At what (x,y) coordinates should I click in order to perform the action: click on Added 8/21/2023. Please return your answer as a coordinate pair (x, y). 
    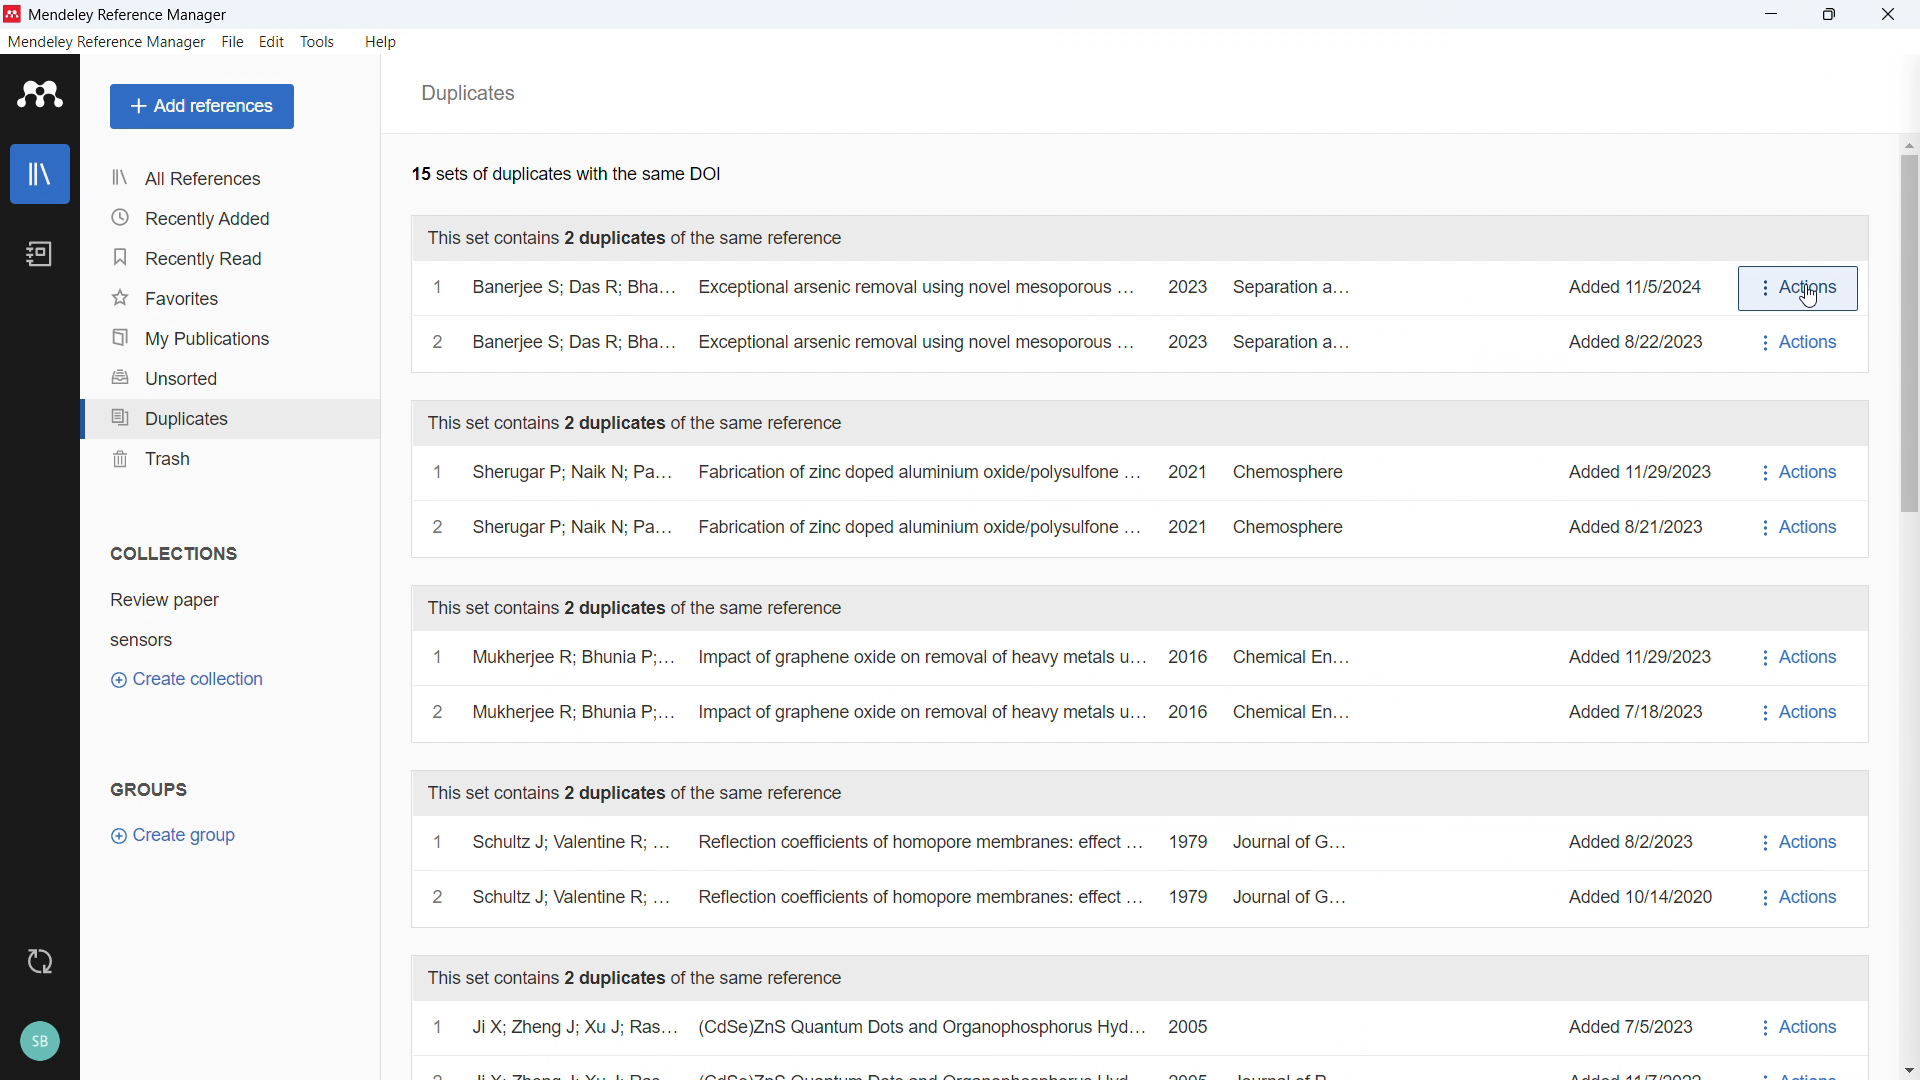
    Looking at the image, I should click on (1615, 523).